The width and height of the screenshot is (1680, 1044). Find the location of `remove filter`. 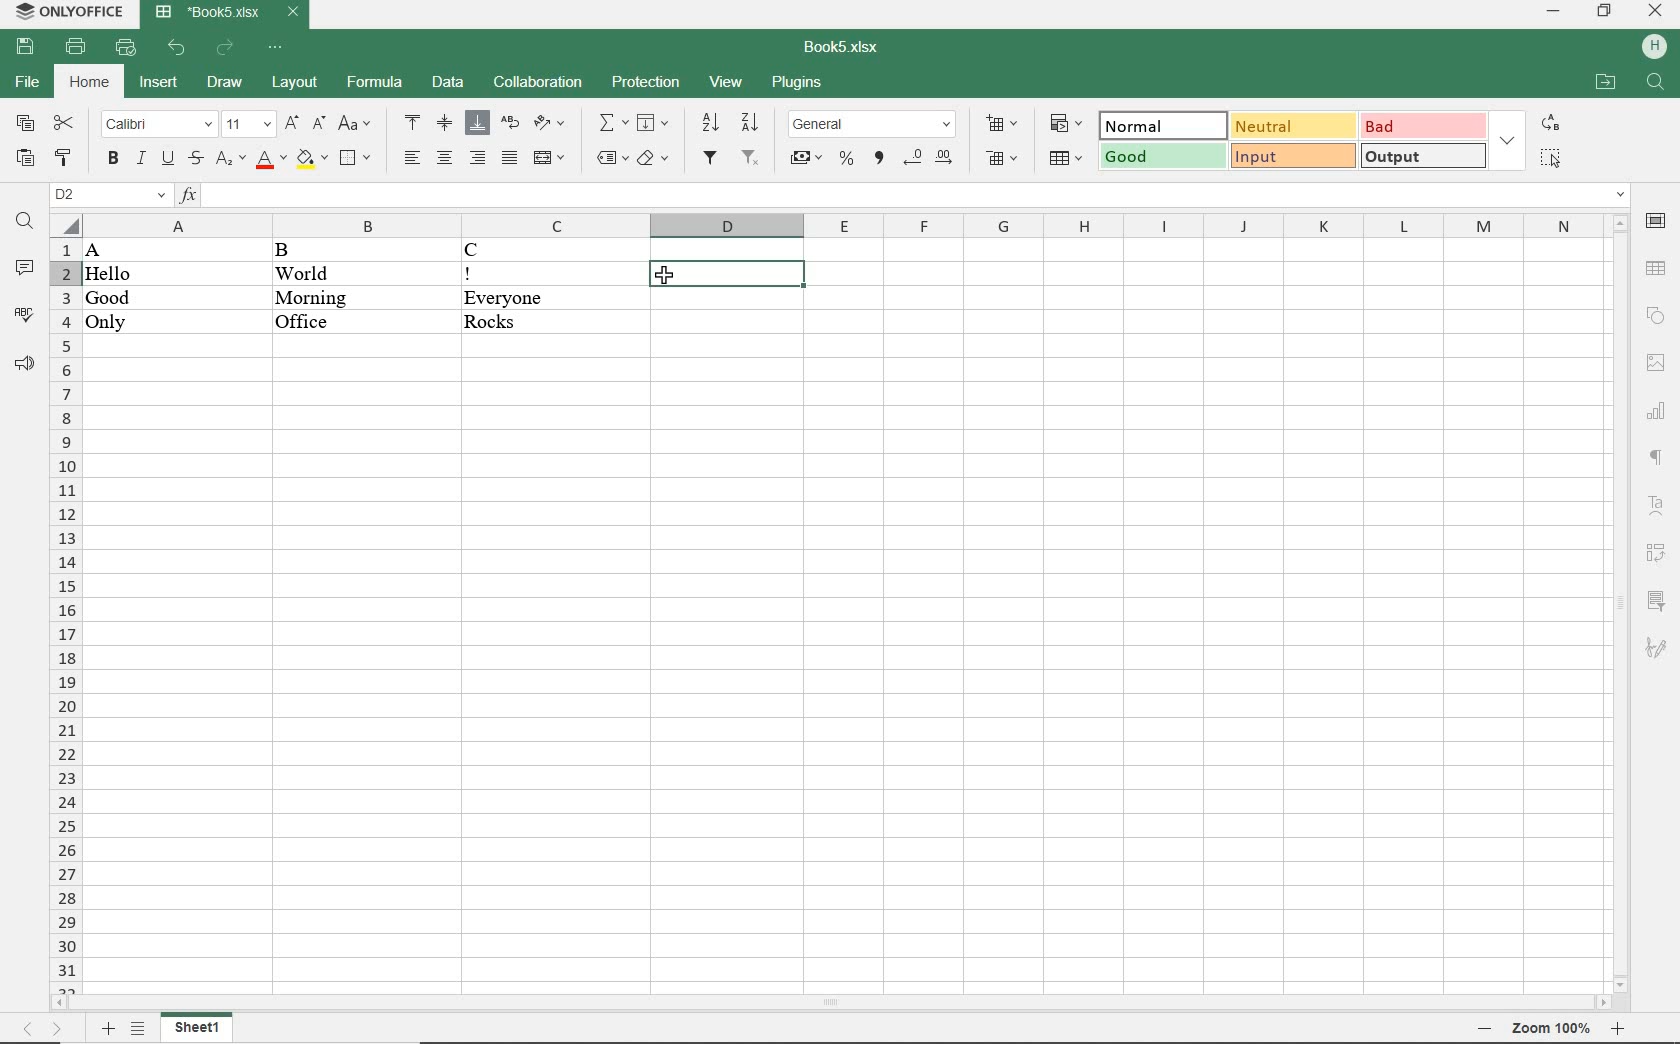

remove filter is located at coordinates (752, 161).